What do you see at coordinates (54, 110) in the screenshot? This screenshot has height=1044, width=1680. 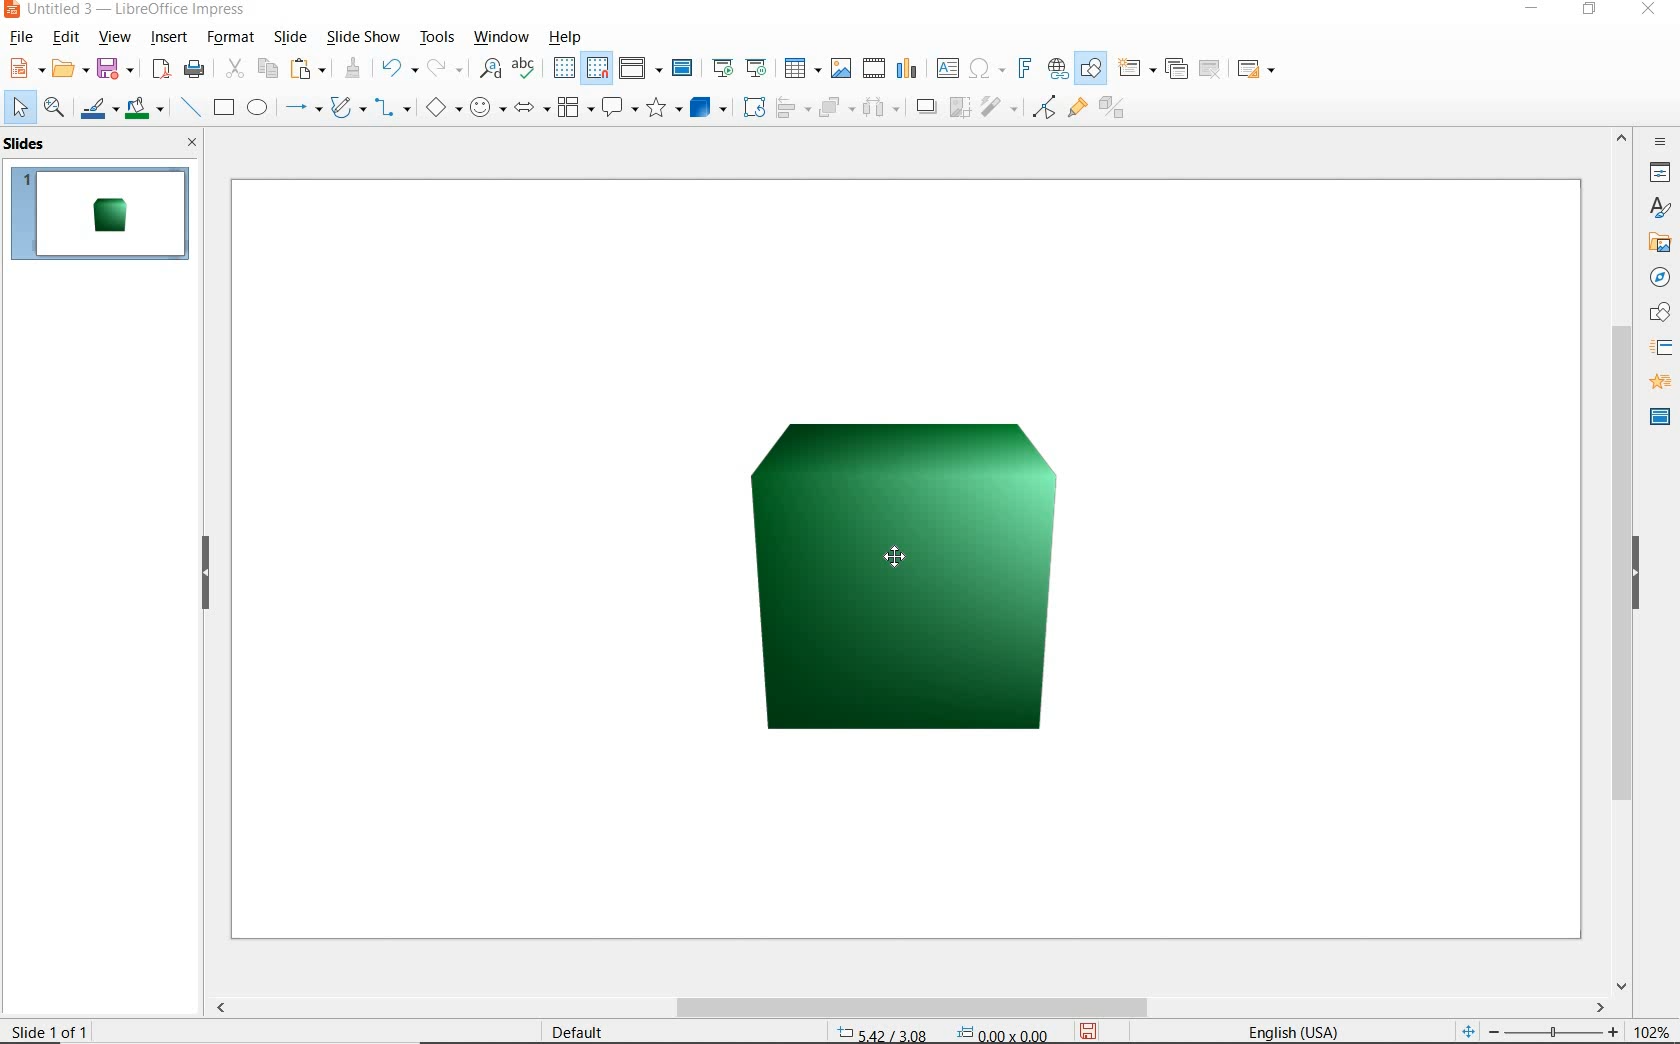 I see `zoom & pan` at bounding box center [54, 110].